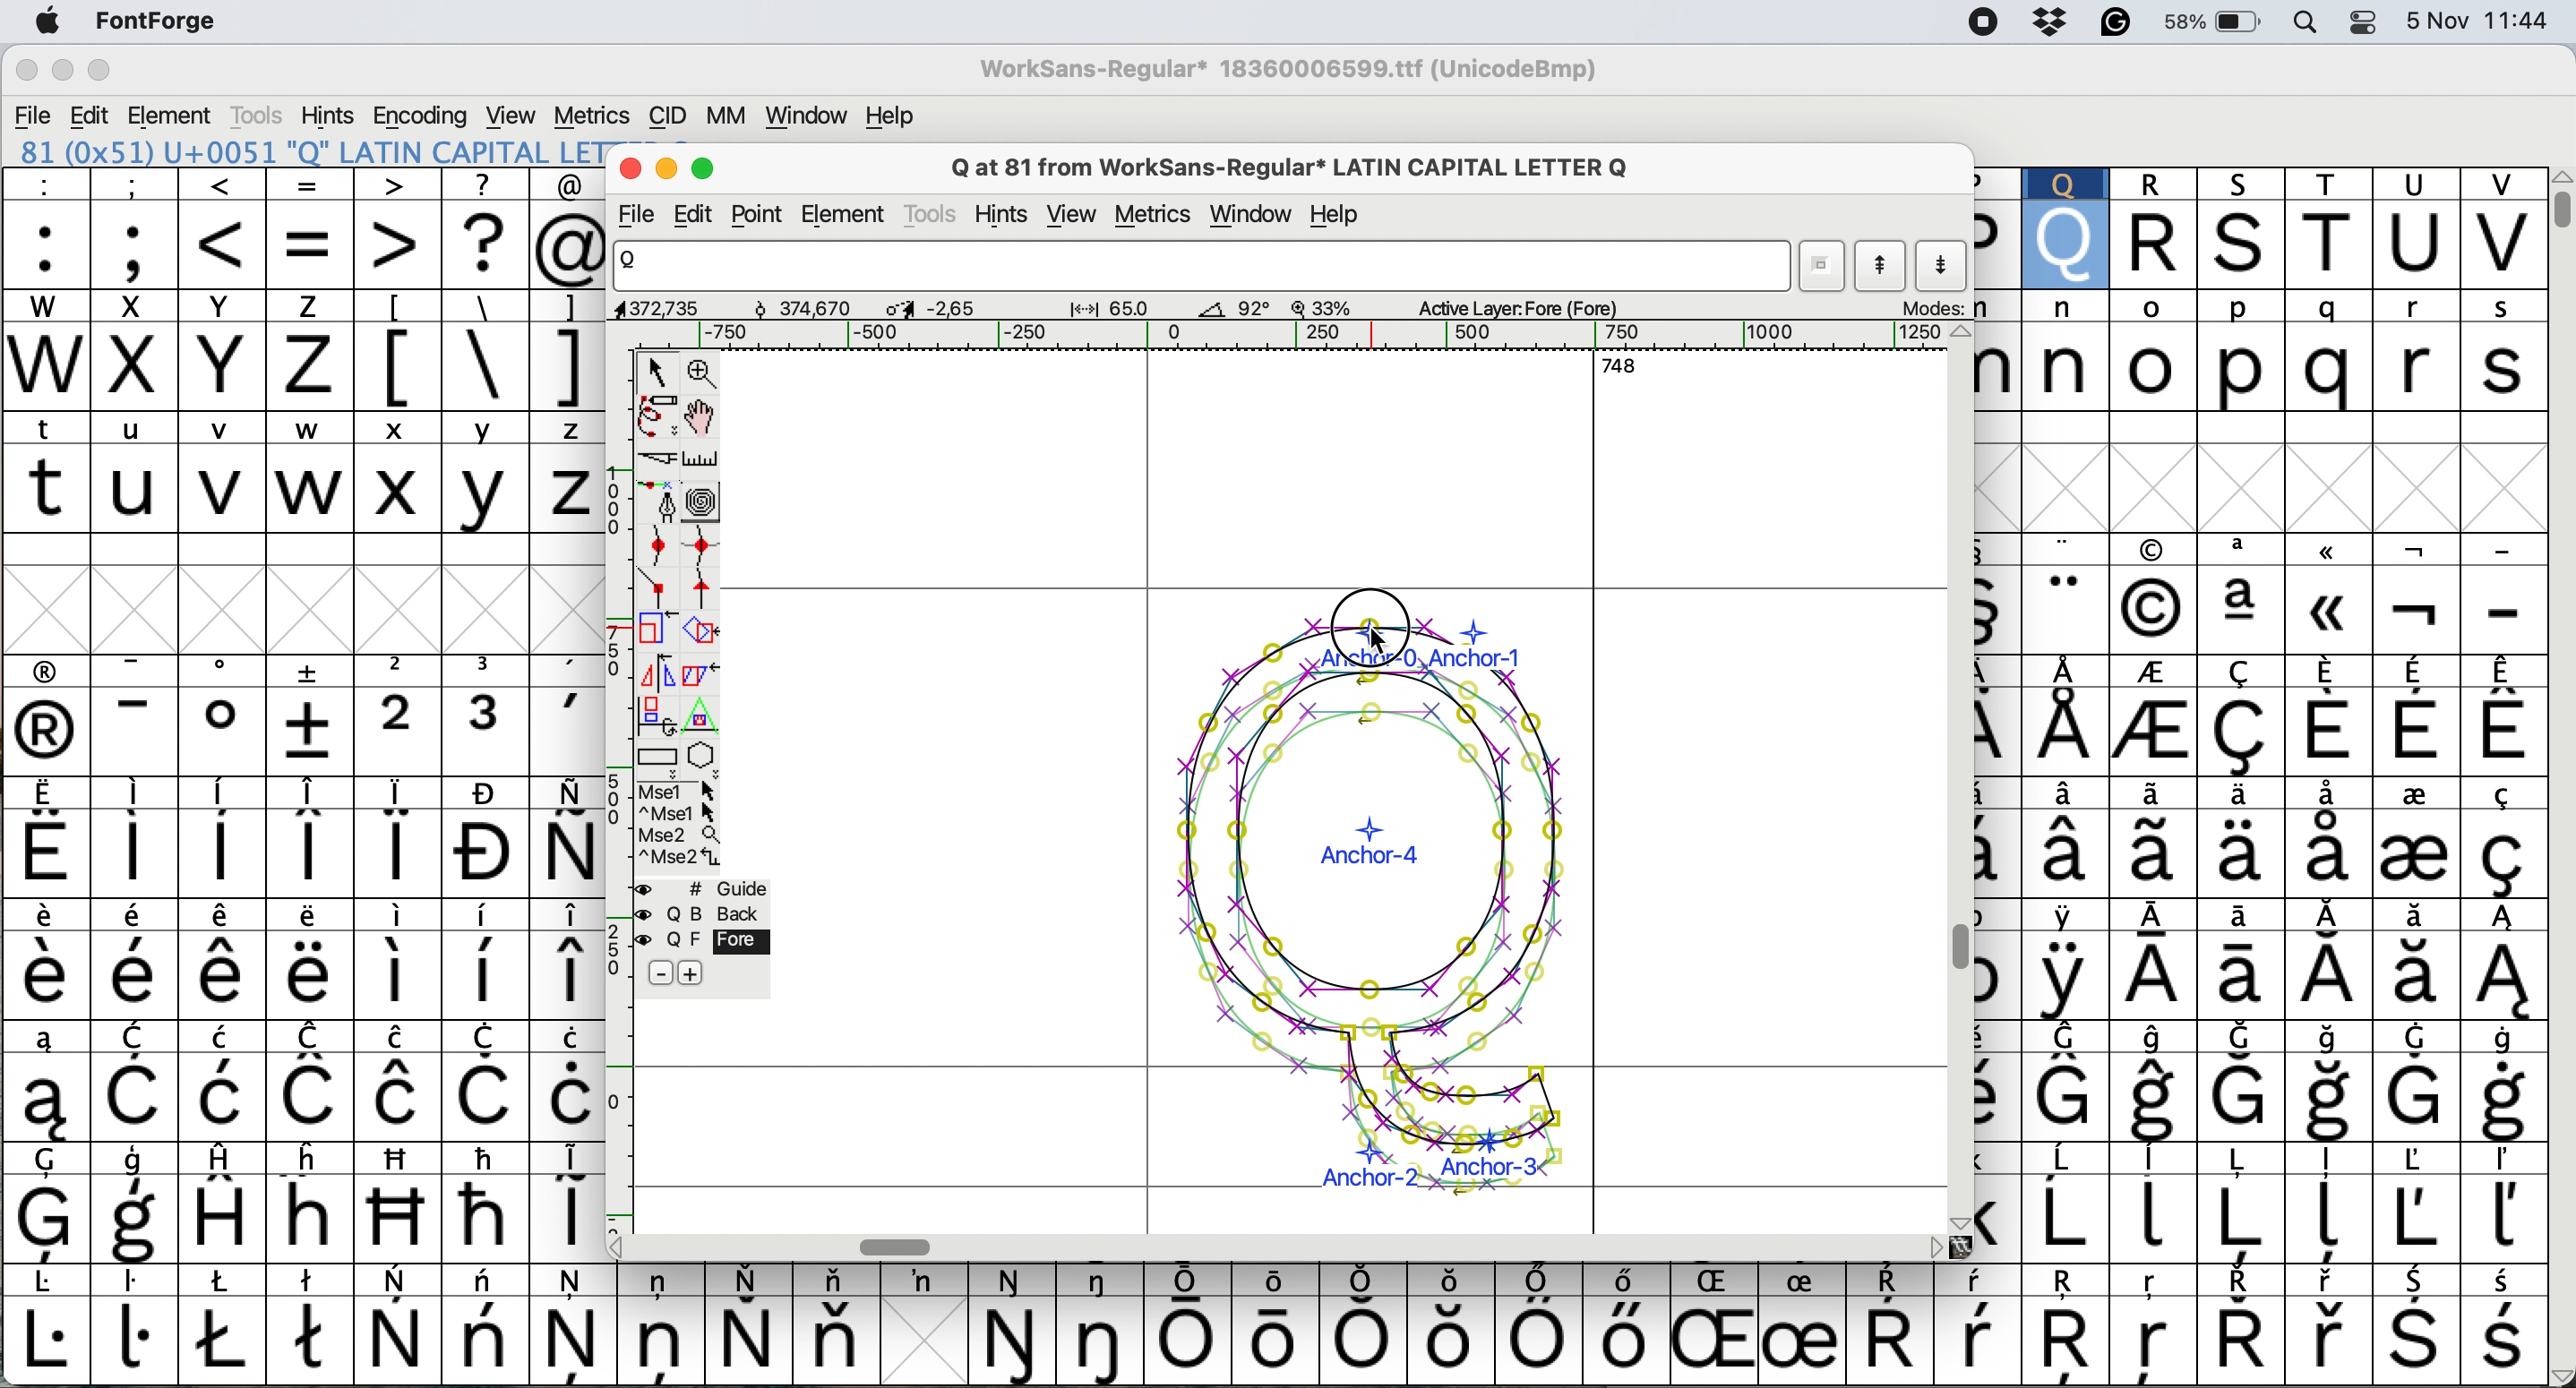  Describe the element at coordinates (1367, 630) in the screenshot. I see `cursor` at that location.